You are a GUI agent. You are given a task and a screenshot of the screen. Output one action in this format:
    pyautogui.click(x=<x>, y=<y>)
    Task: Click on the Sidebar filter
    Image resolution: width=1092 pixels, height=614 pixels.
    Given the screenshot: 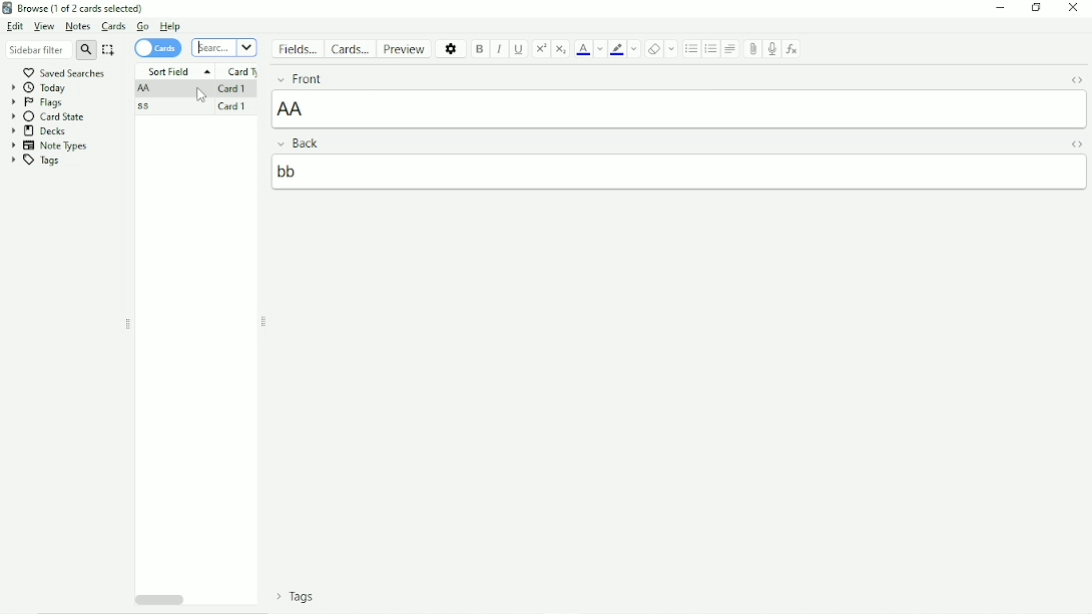 What is the action you would take?
    pyautogui.click(x=49, y=51)
    